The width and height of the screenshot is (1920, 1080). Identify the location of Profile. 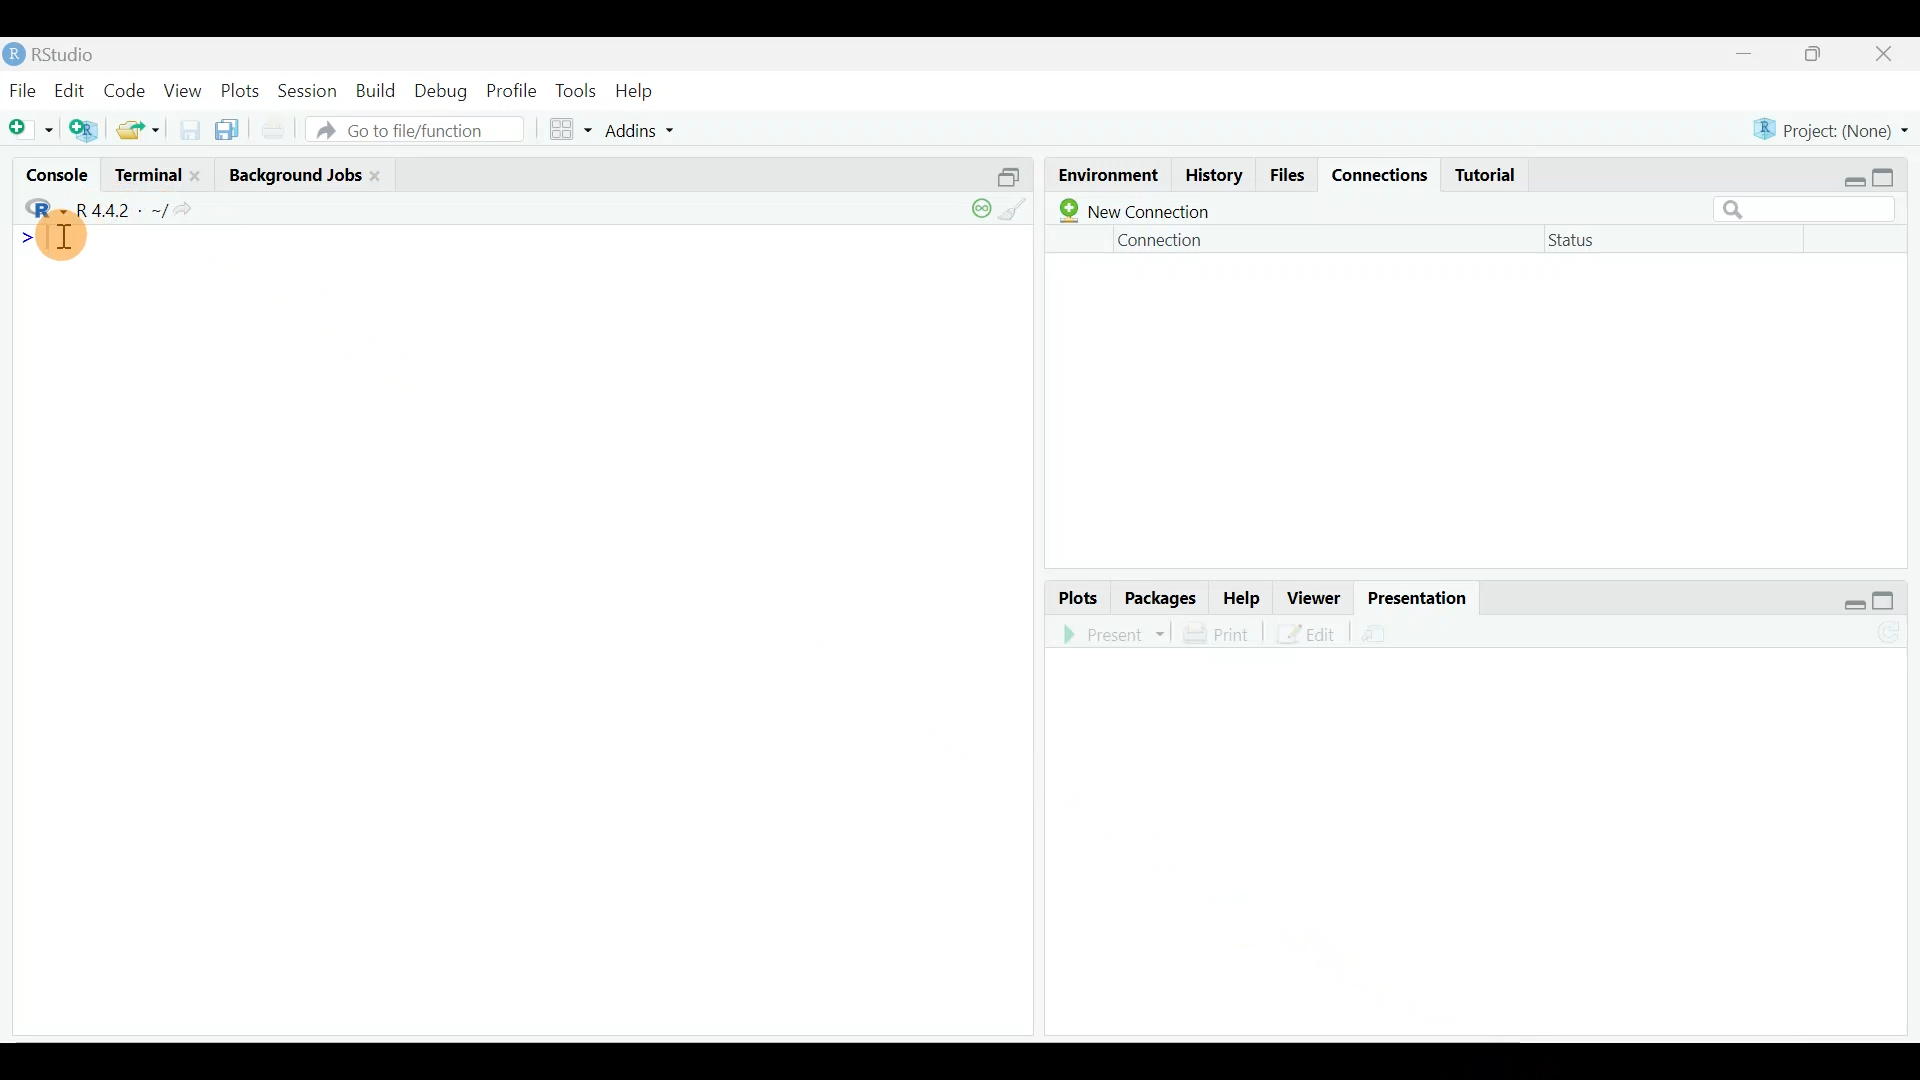
(512, 89).